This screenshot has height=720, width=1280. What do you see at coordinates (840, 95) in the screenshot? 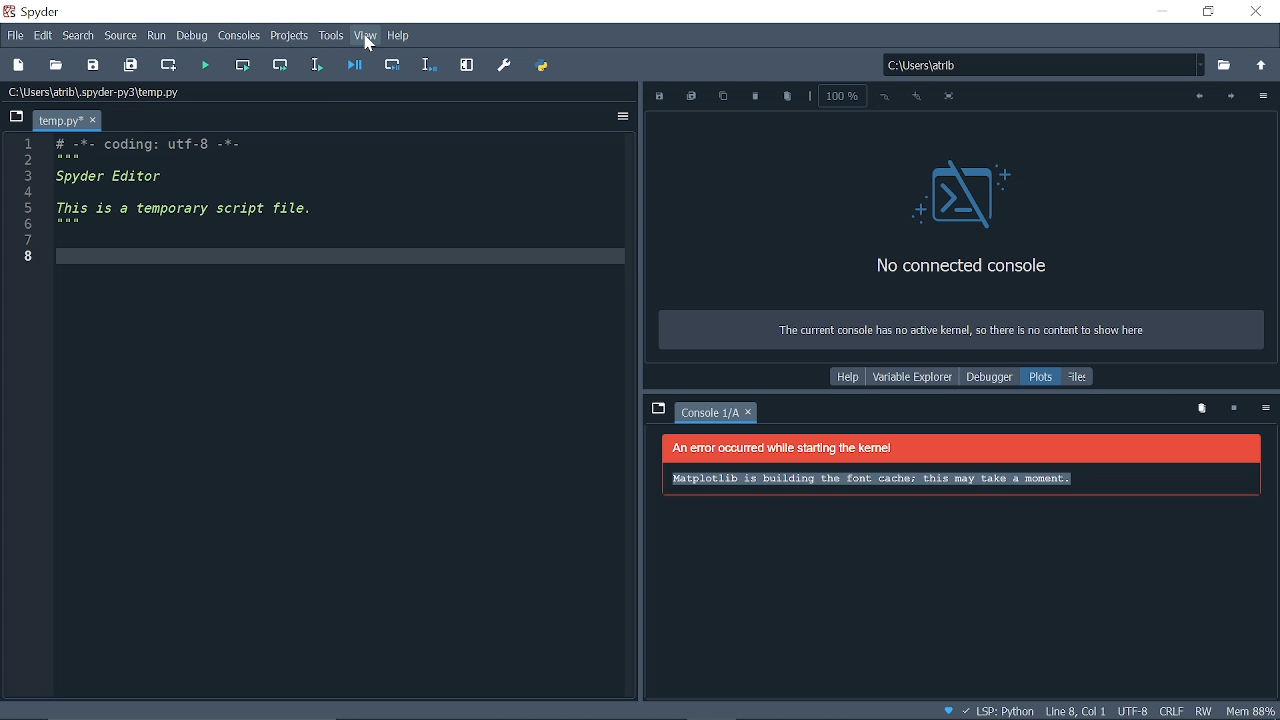
I see `Current zoom` at bounding box center [840, 95].